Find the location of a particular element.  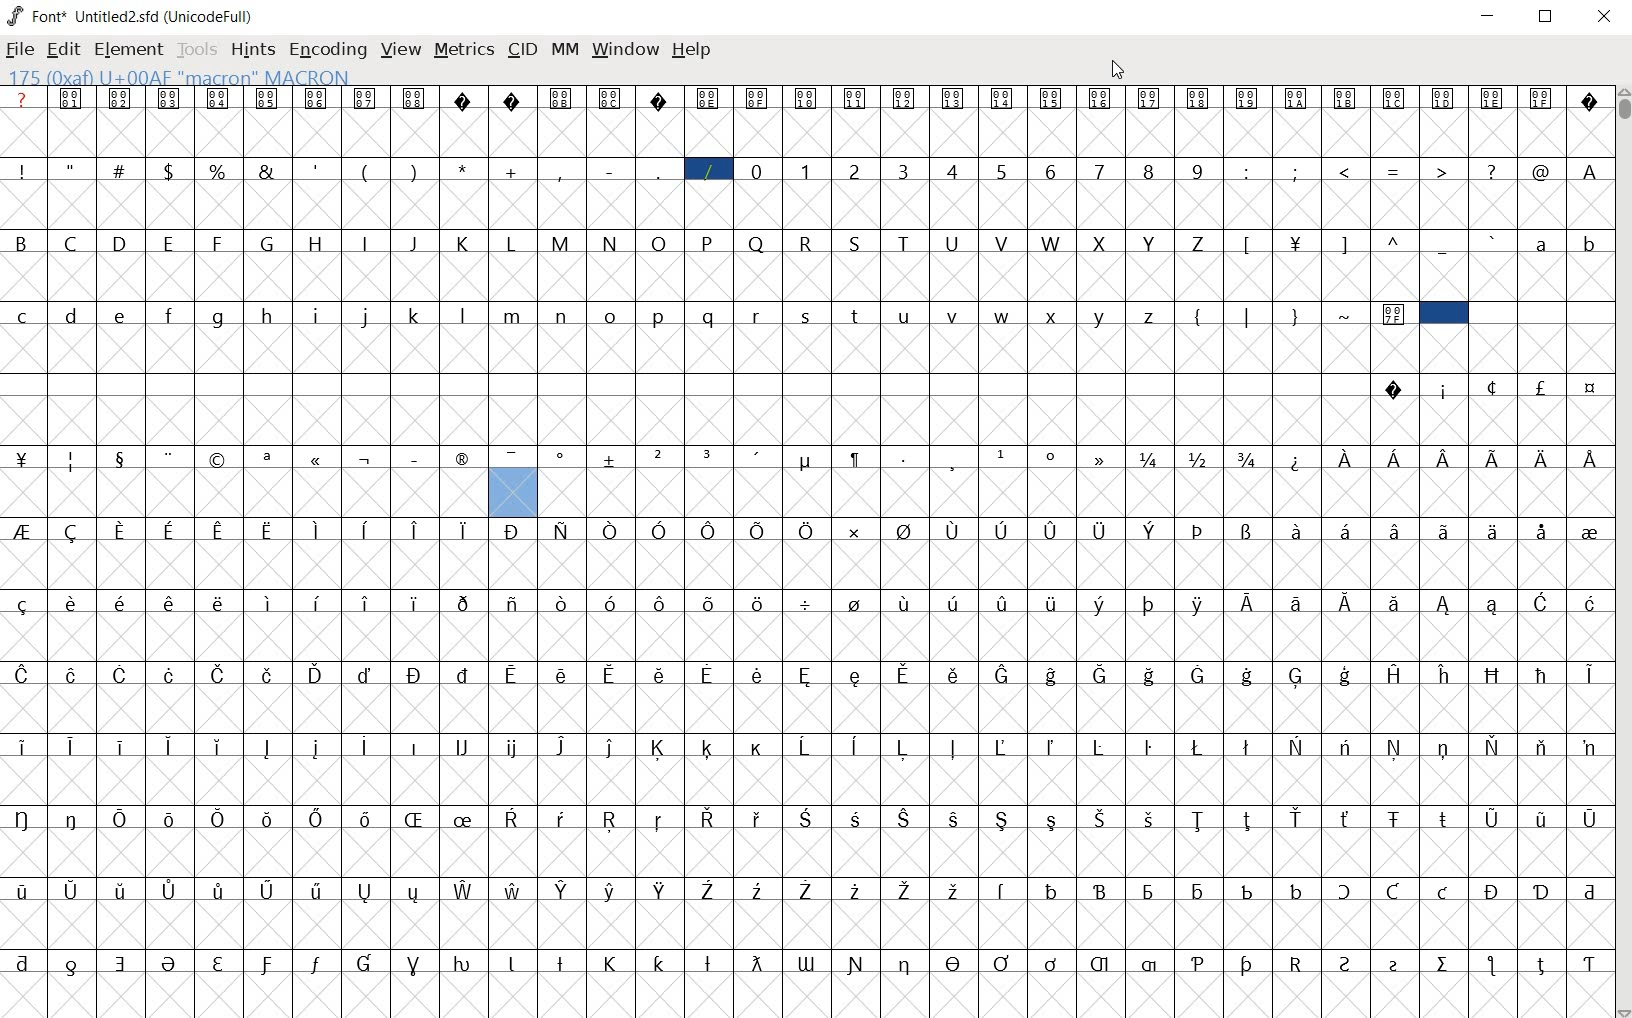

" is located at coordinates (73, 171).